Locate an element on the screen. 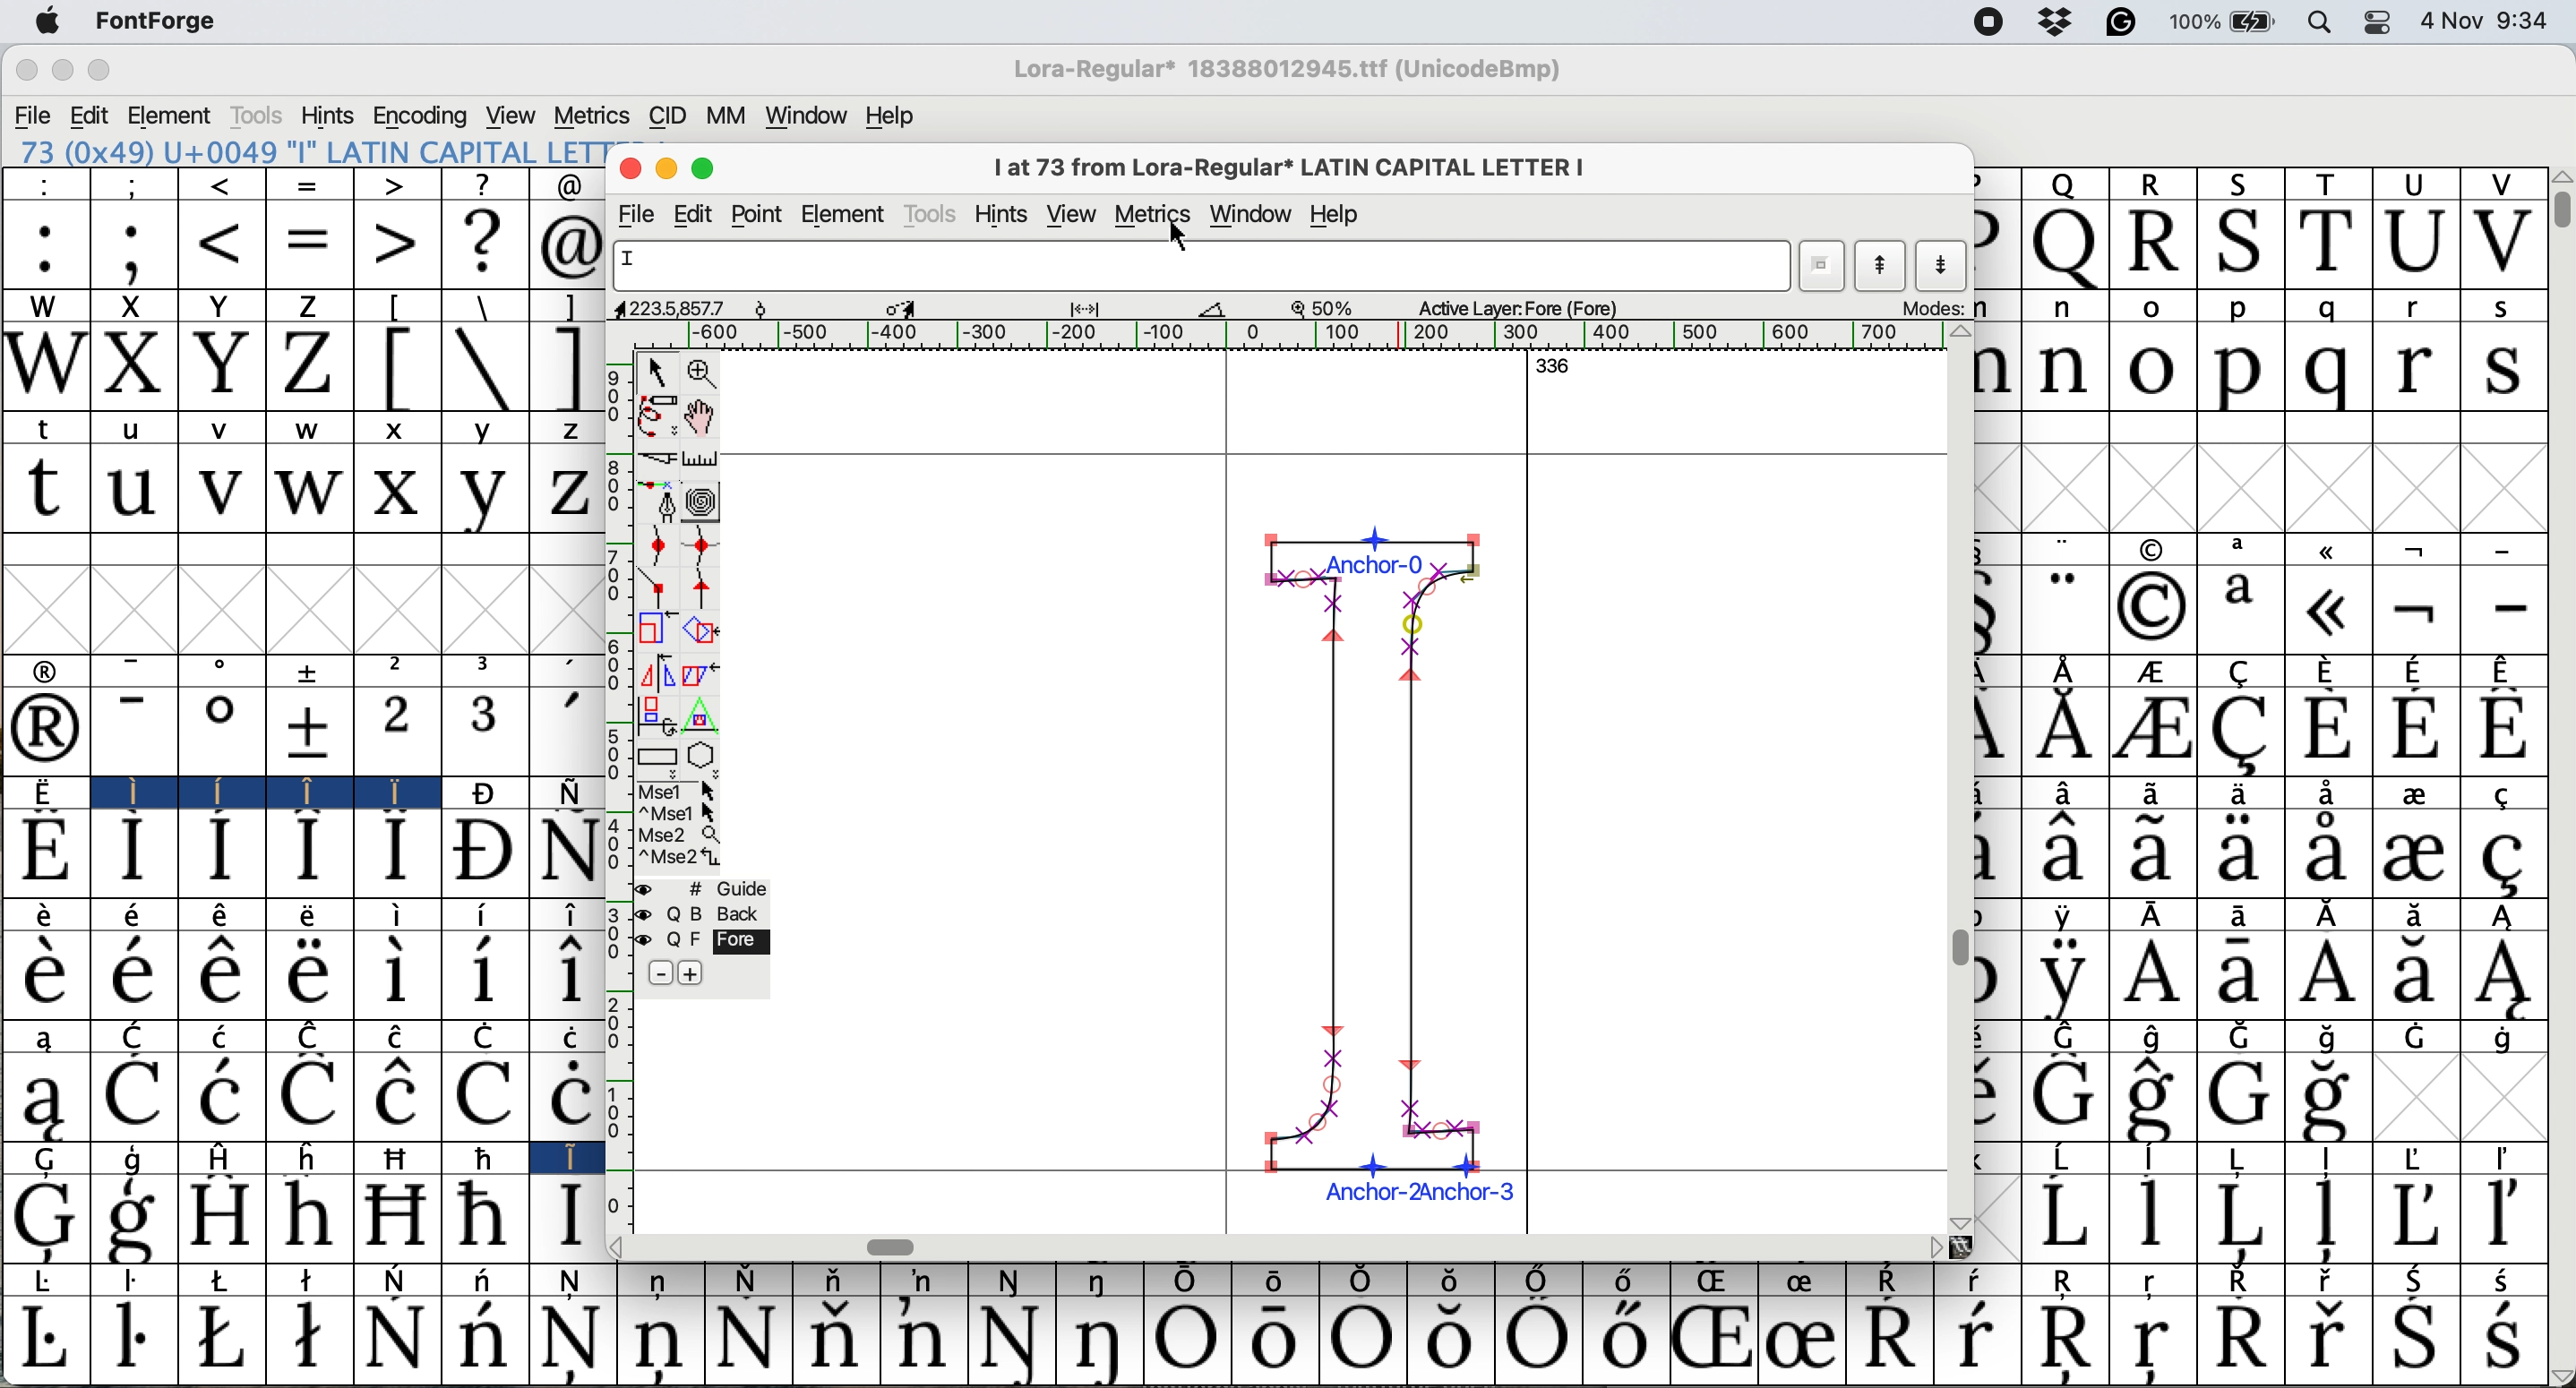  2 is located at coordinates (400, 669).